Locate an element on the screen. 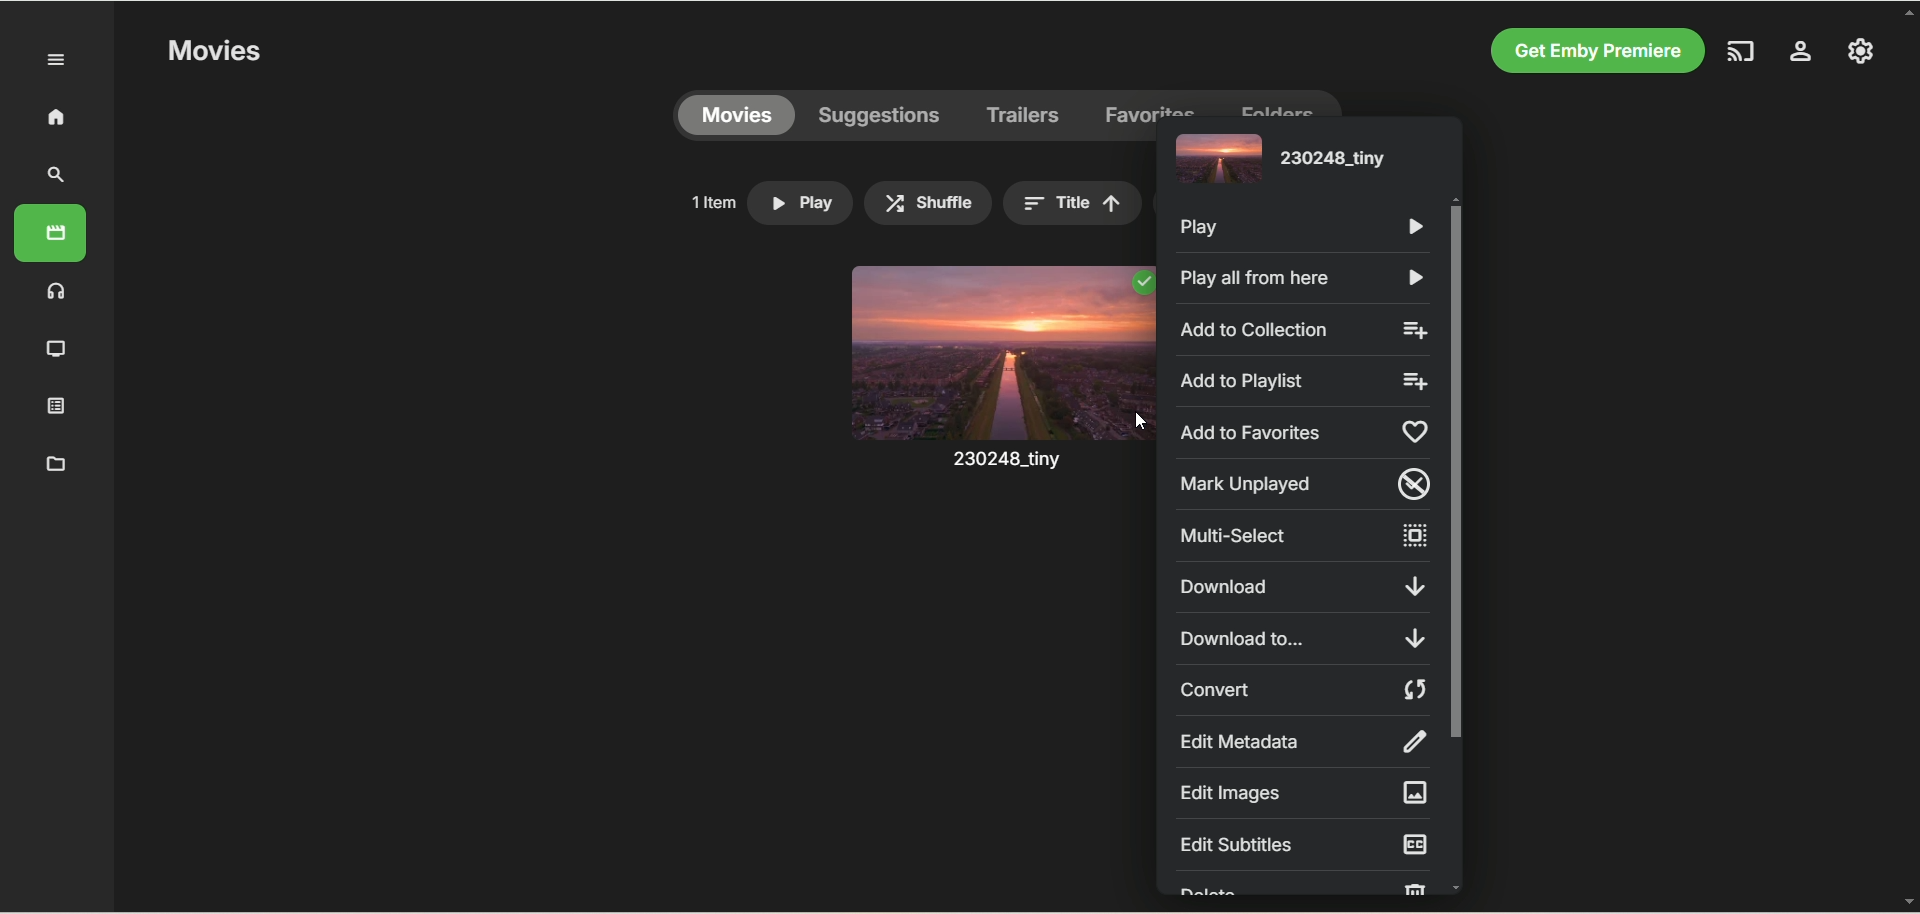  multi-select is located at coordinates (1300, 536).